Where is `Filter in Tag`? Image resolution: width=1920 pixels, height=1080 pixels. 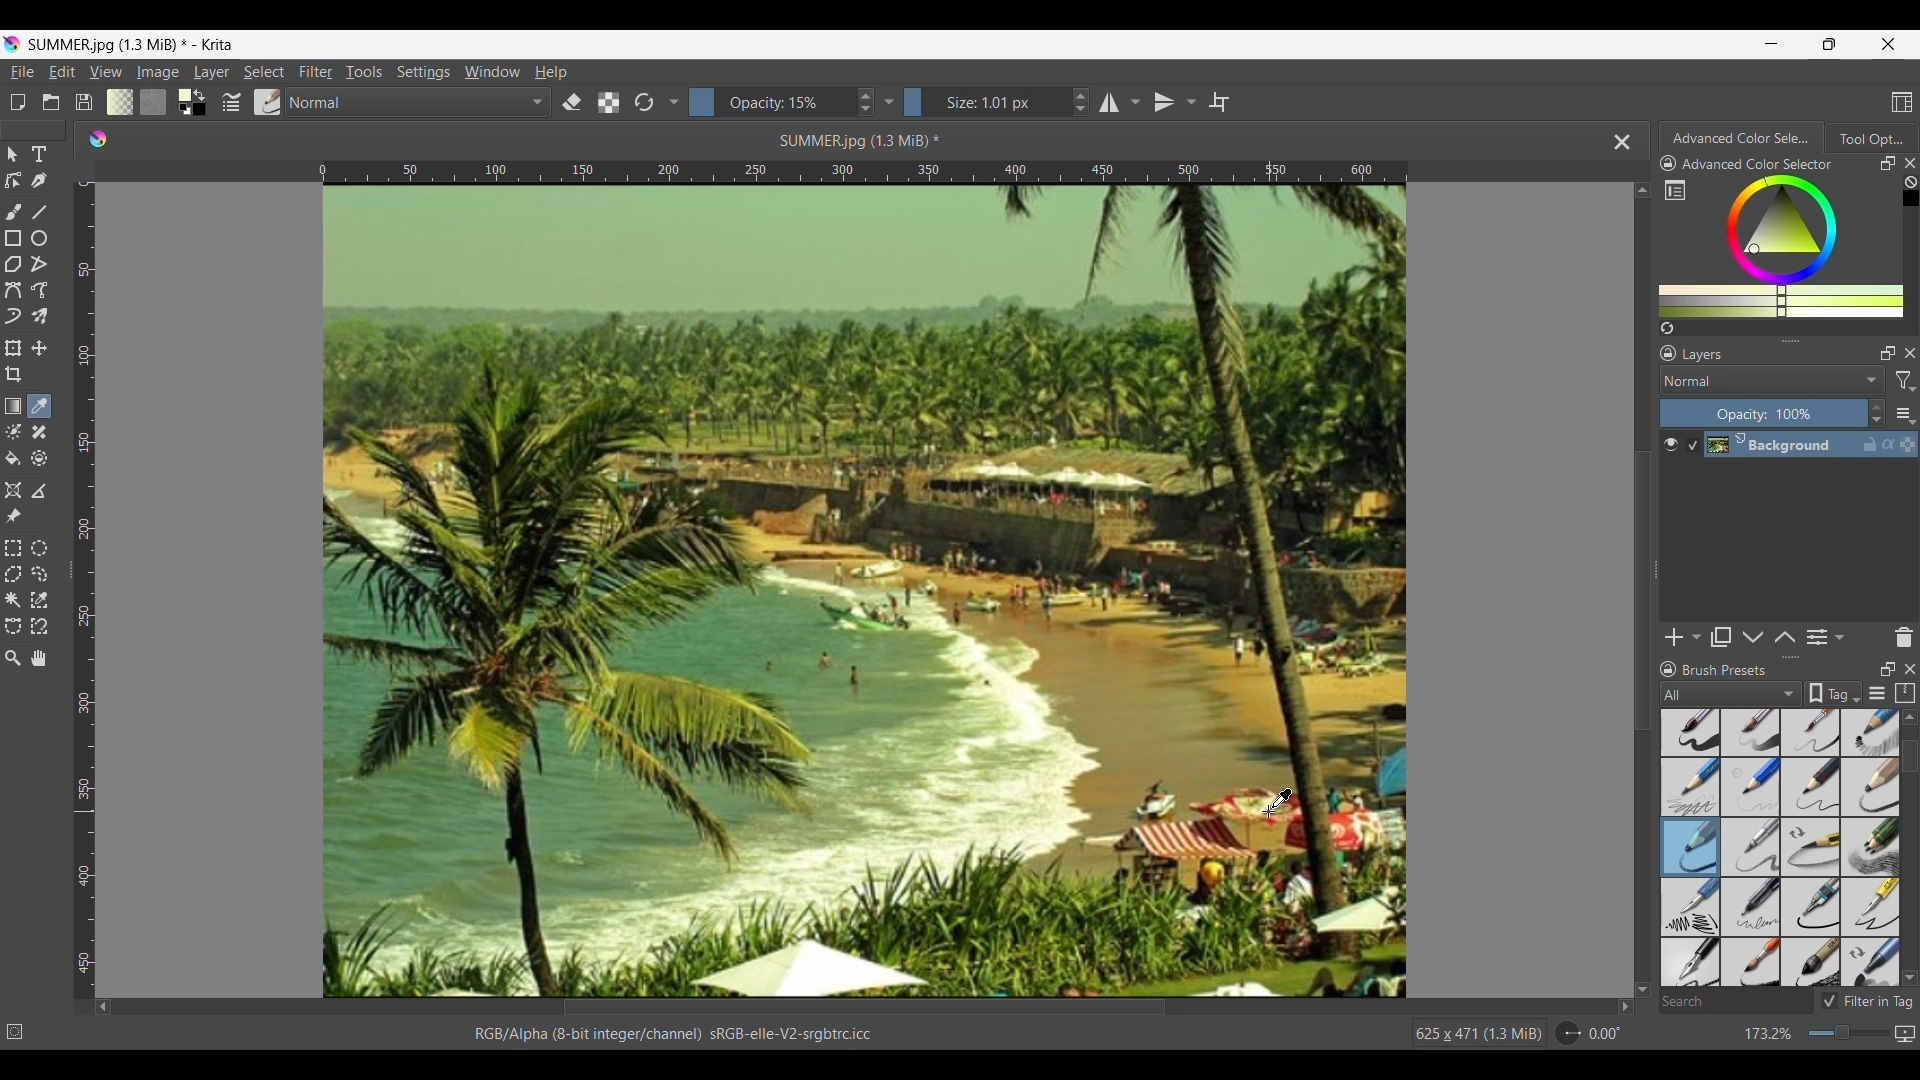 Filter in Tag is located at coordinates (1866, 1001).